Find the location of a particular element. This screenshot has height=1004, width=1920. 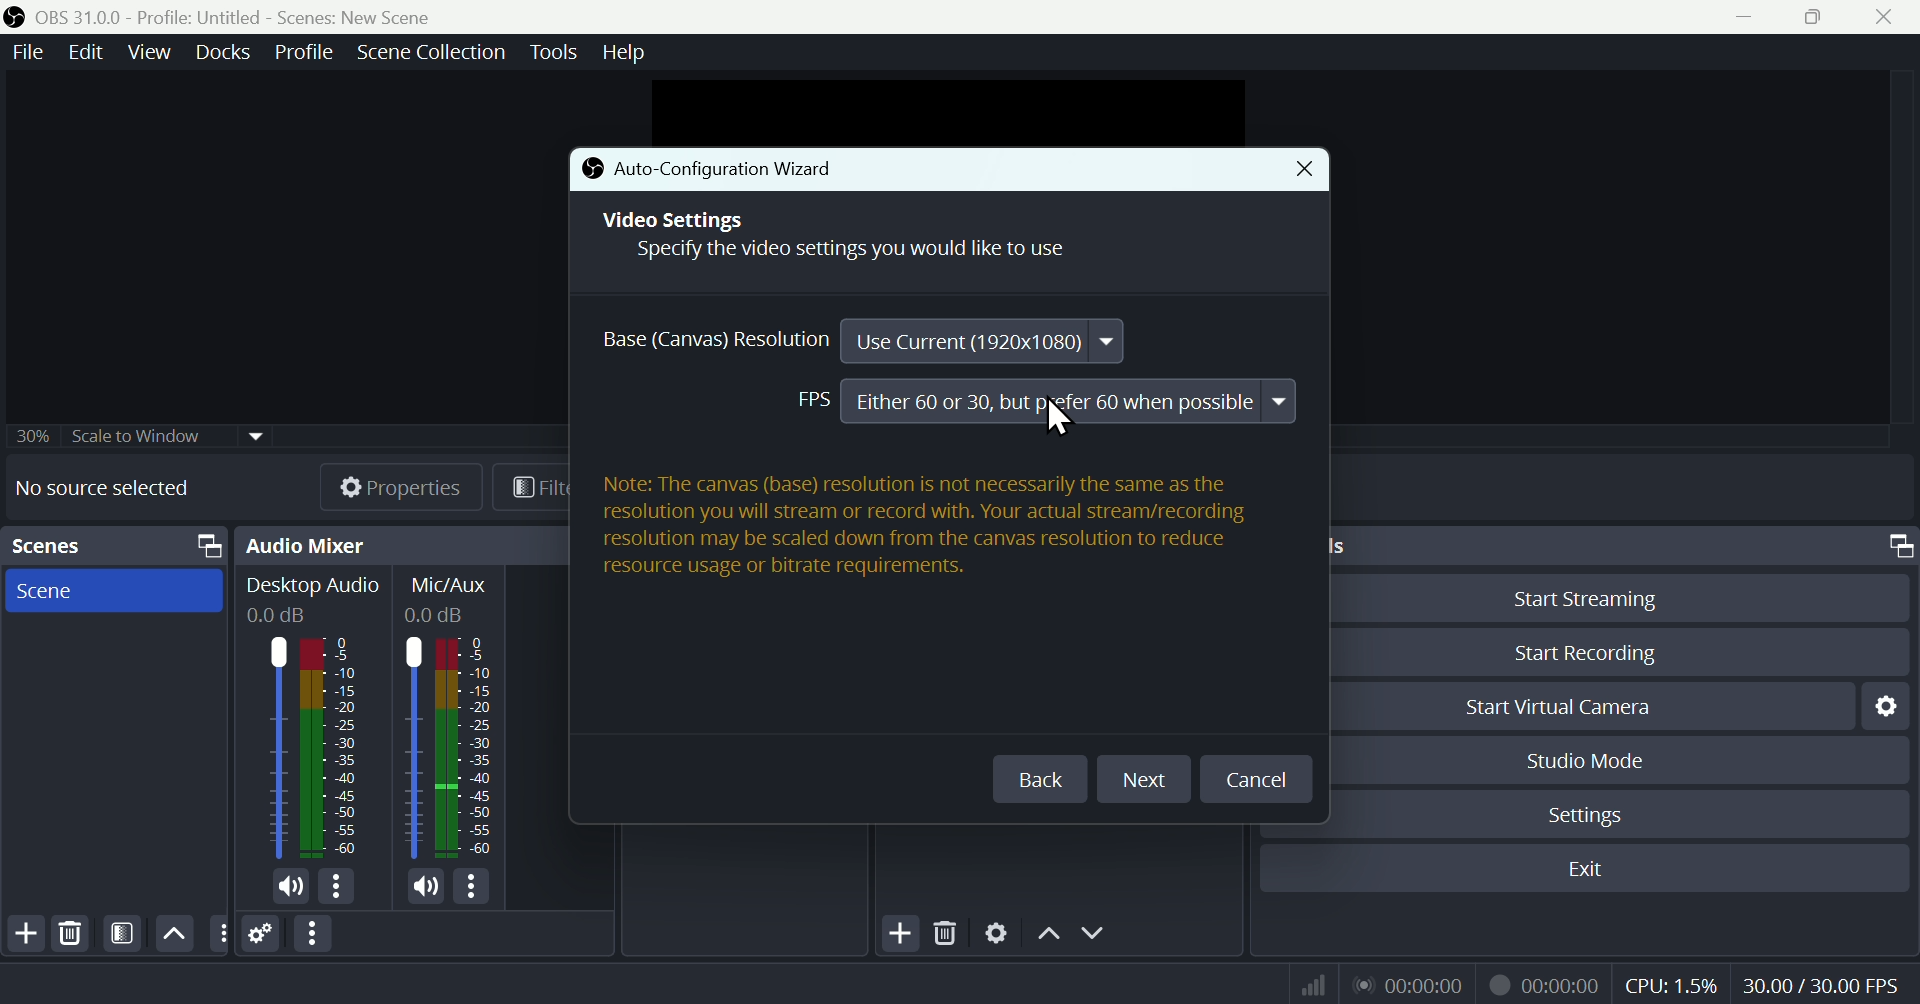

Delete is located at coordinates (72, 933).